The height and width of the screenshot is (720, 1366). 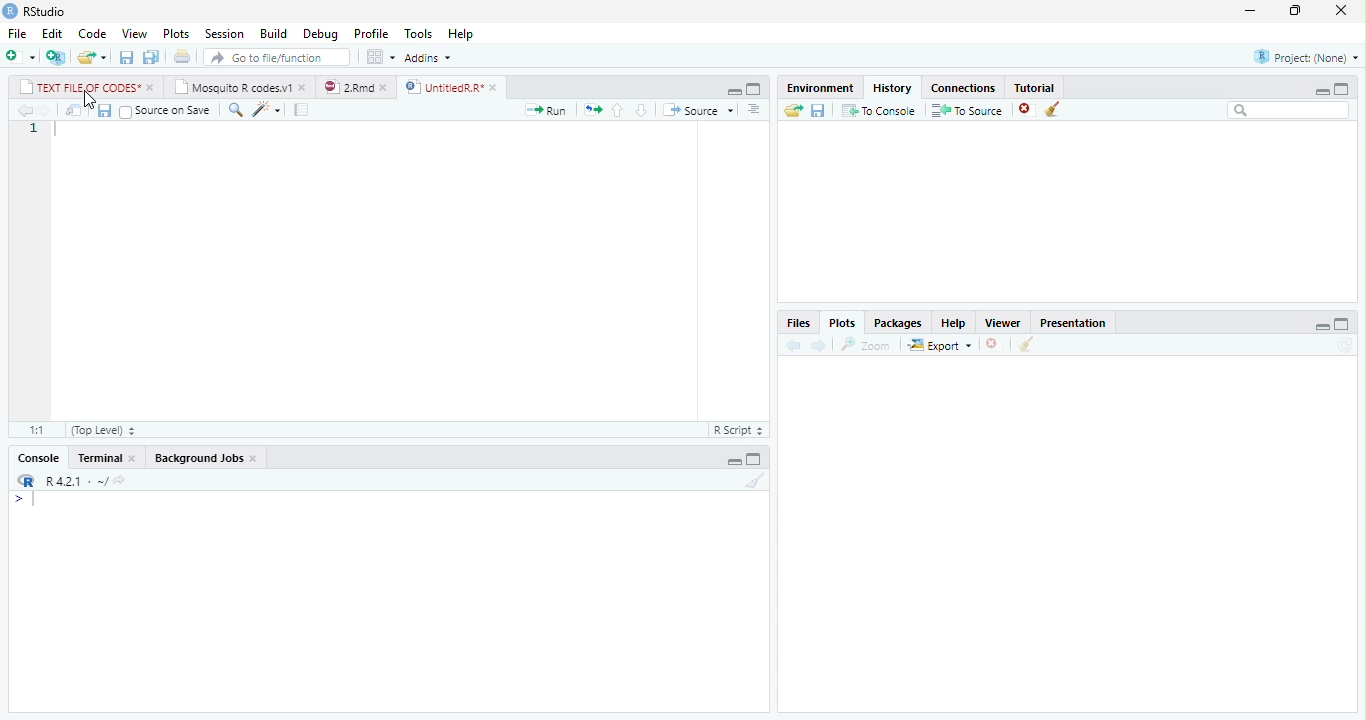 I want to click on close, so click(x=1341, y=9).